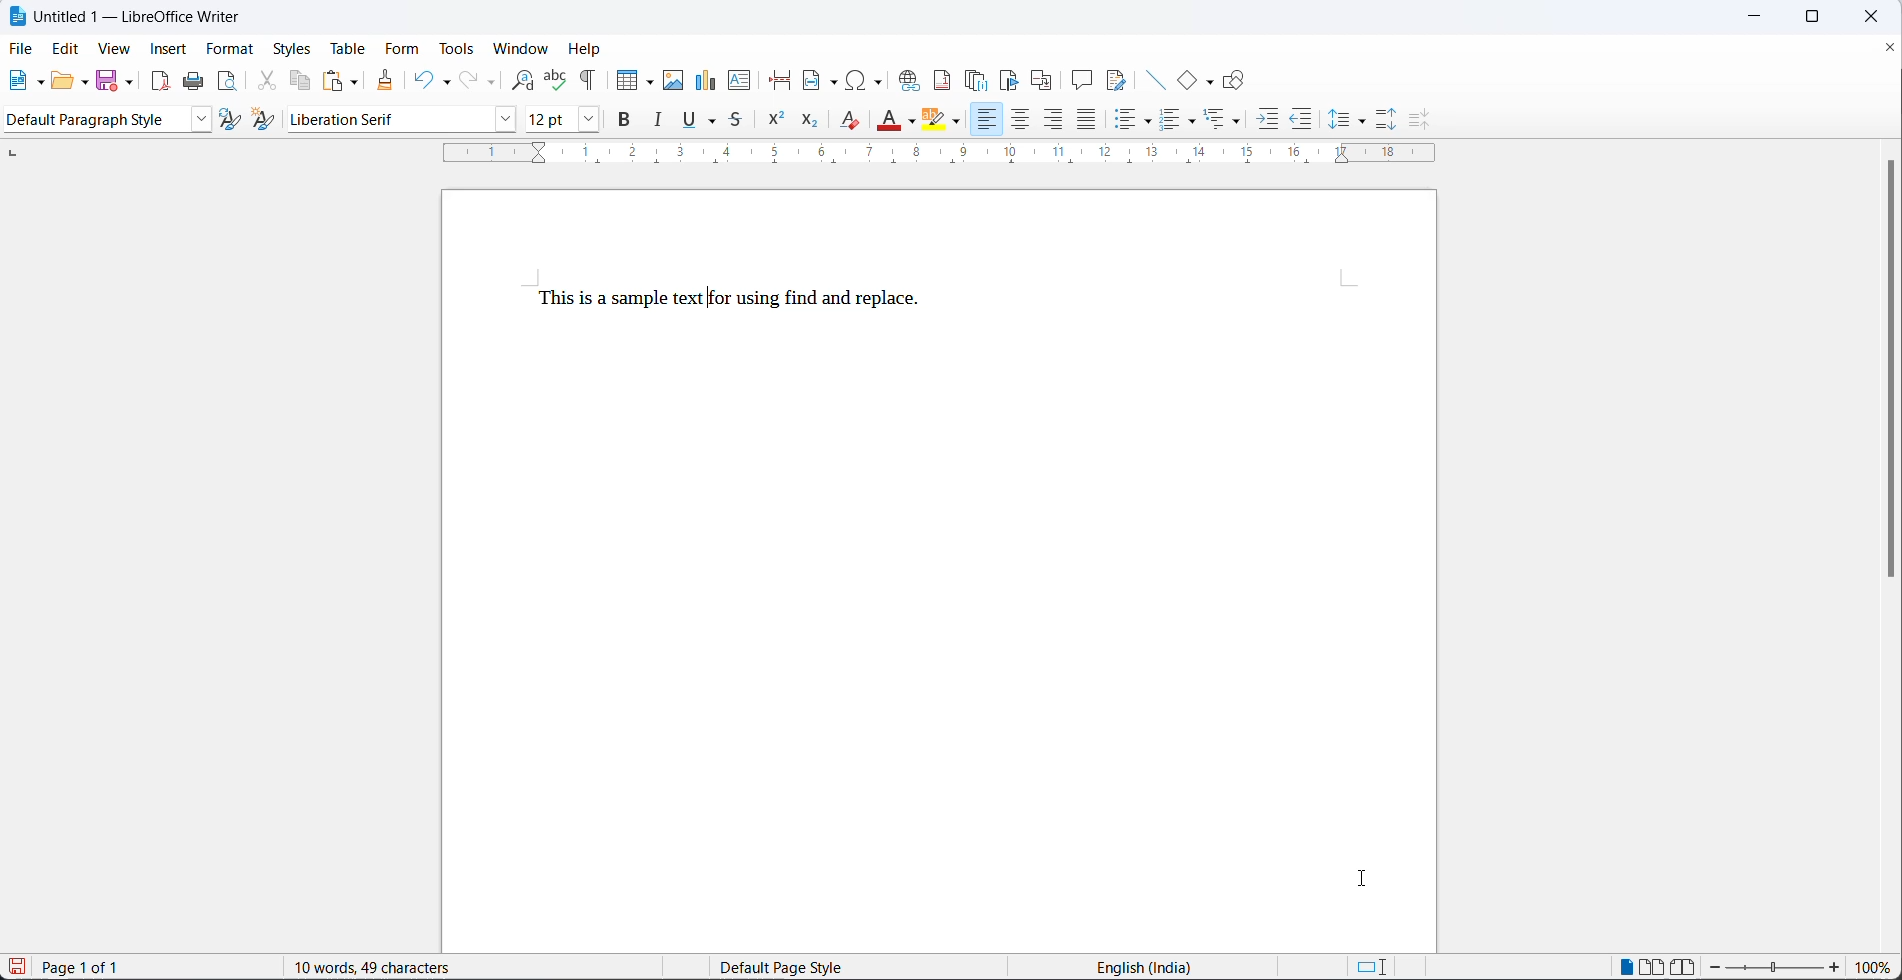 The height and width of the screenshot is (980, 1902). What do you see at coordinates (675, 73) in the screenshot?
I see `insert images` at bounding box center [675, 73].